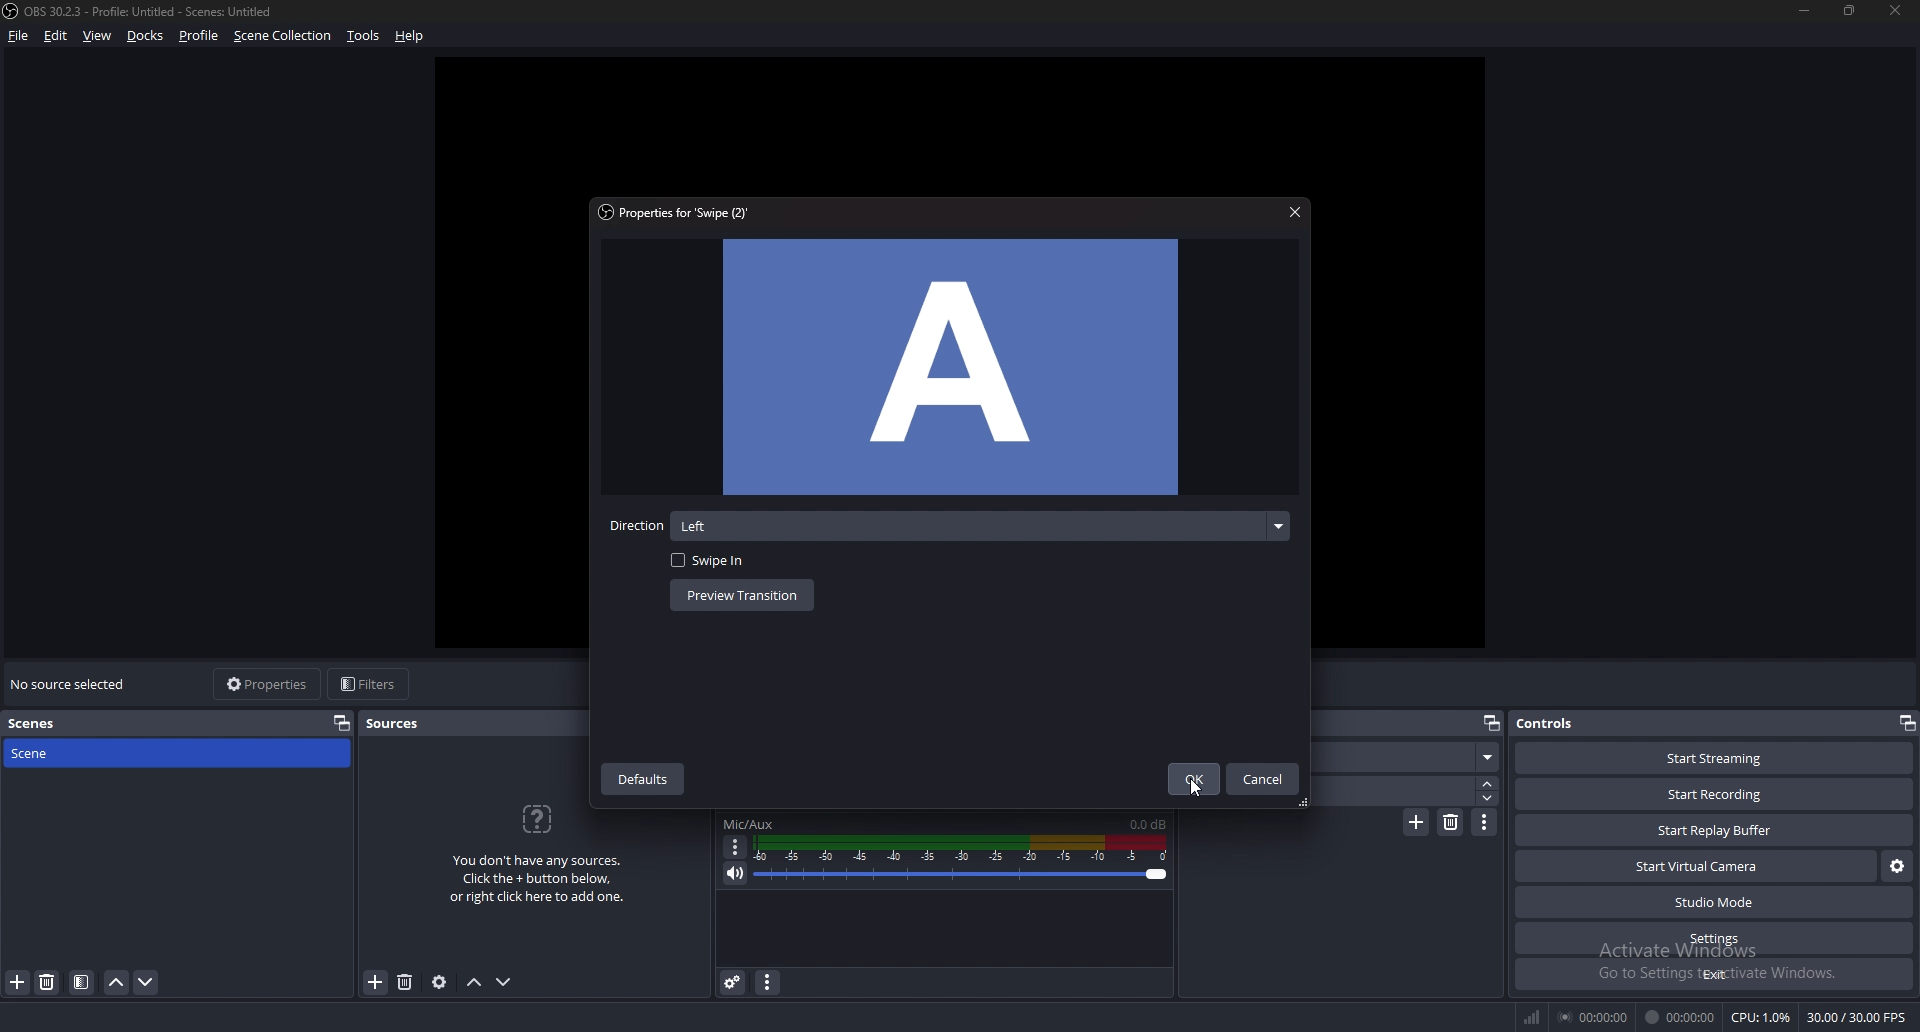 Image resolution: width=1920 pixels, height=1032 pixels. What do you see at coordinates (375, 985) in the screenshot?
I see `add source` at bounding box center [375, 985].